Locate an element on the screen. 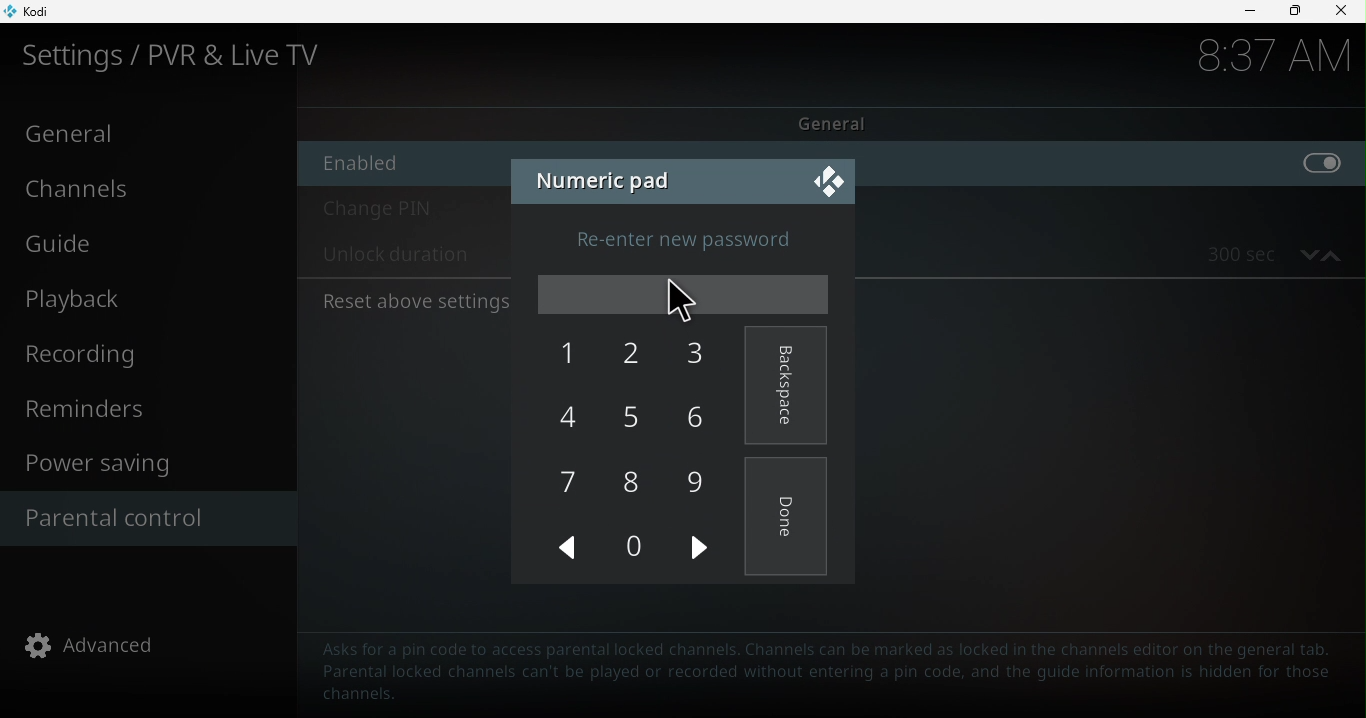 This screenshot has width=1366, height=718. 7 is located at coordinates (566, 486).